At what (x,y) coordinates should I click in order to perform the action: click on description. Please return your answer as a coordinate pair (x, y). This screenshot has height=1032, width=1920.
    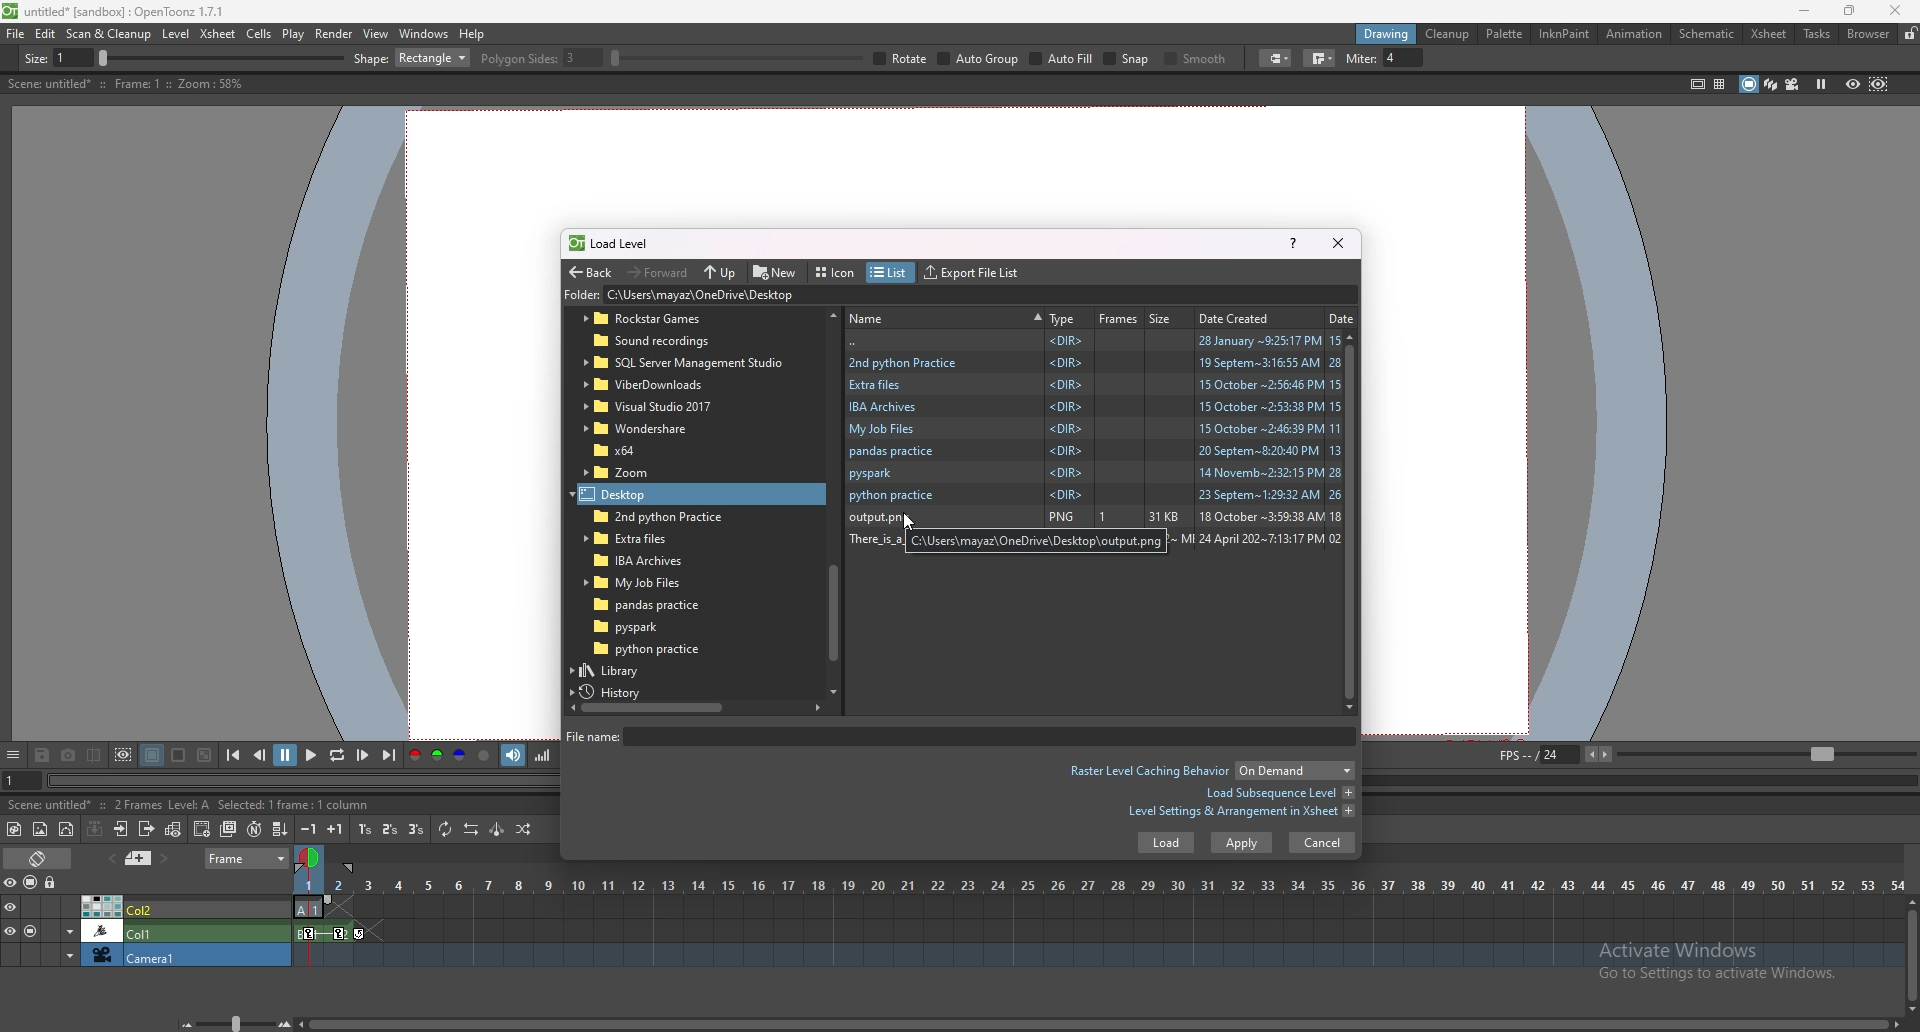
    Looking at the image, I should click on (124, 84).